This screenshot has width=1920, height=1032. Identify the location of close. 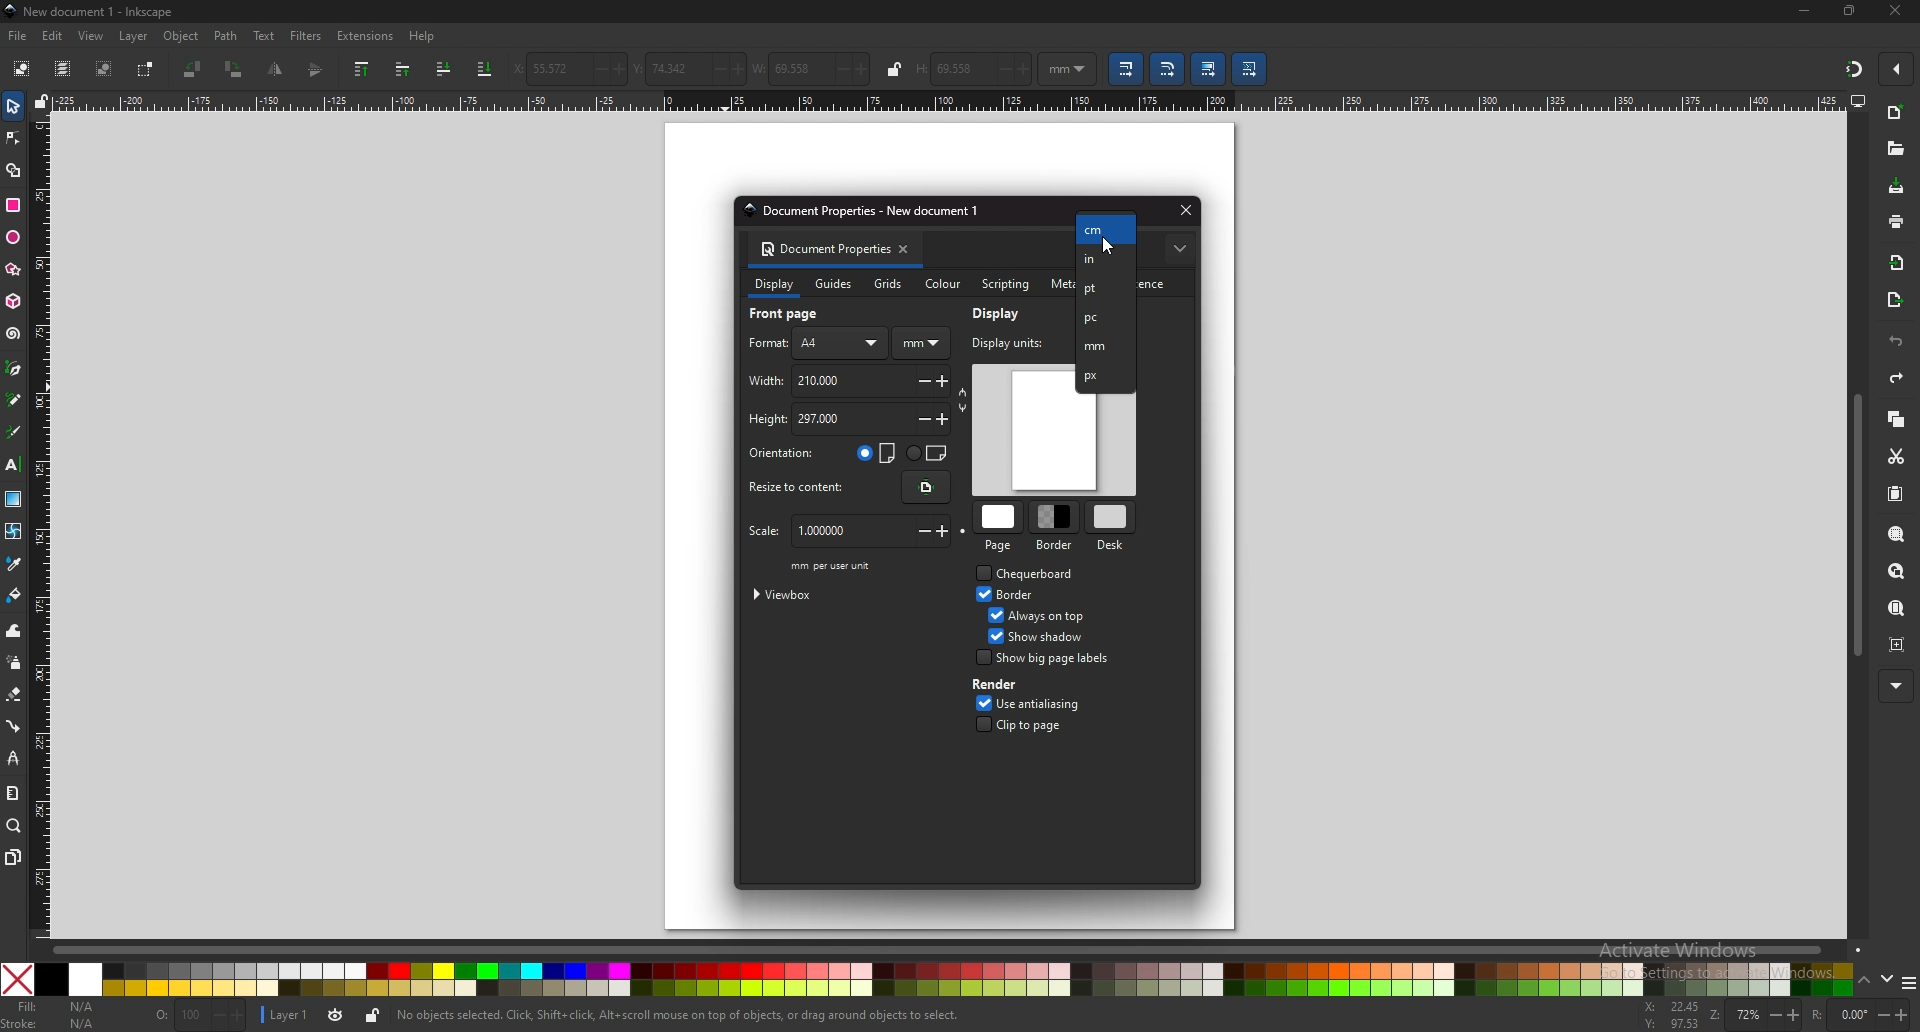
(1182, 210).